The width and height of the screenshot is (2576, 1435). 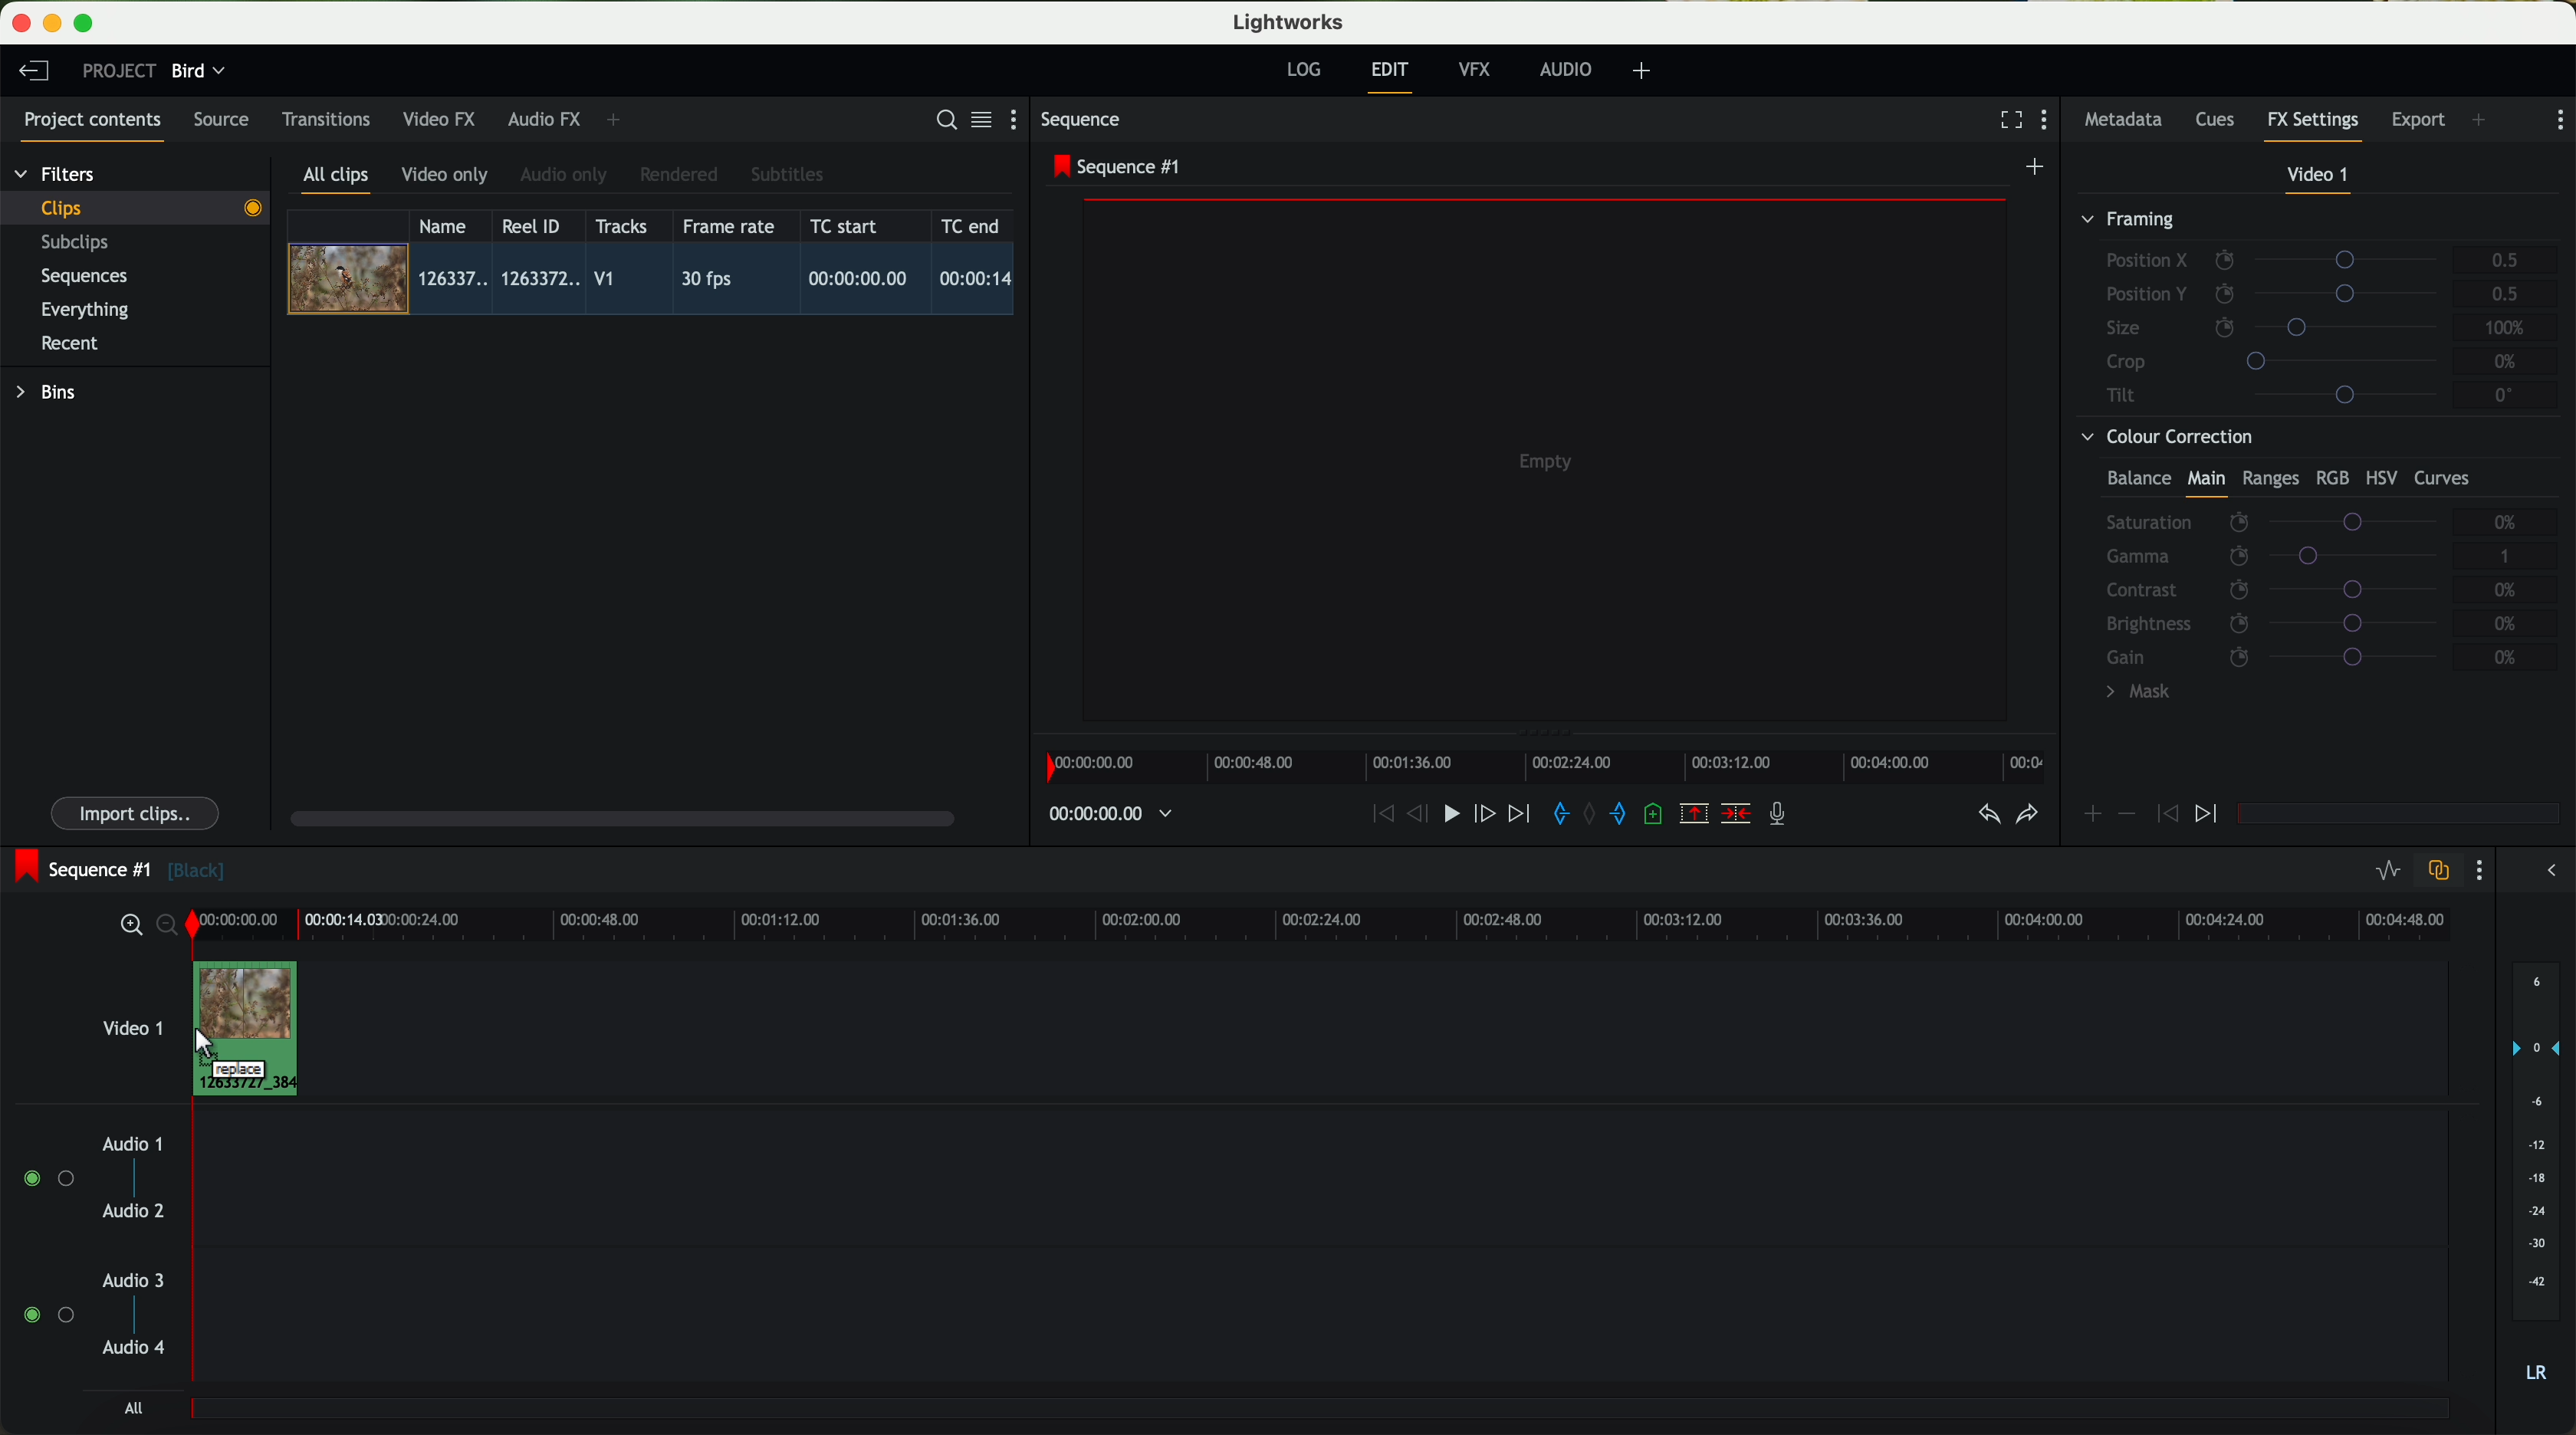 I want to click on audio 1, so click(x=133, y=1143).